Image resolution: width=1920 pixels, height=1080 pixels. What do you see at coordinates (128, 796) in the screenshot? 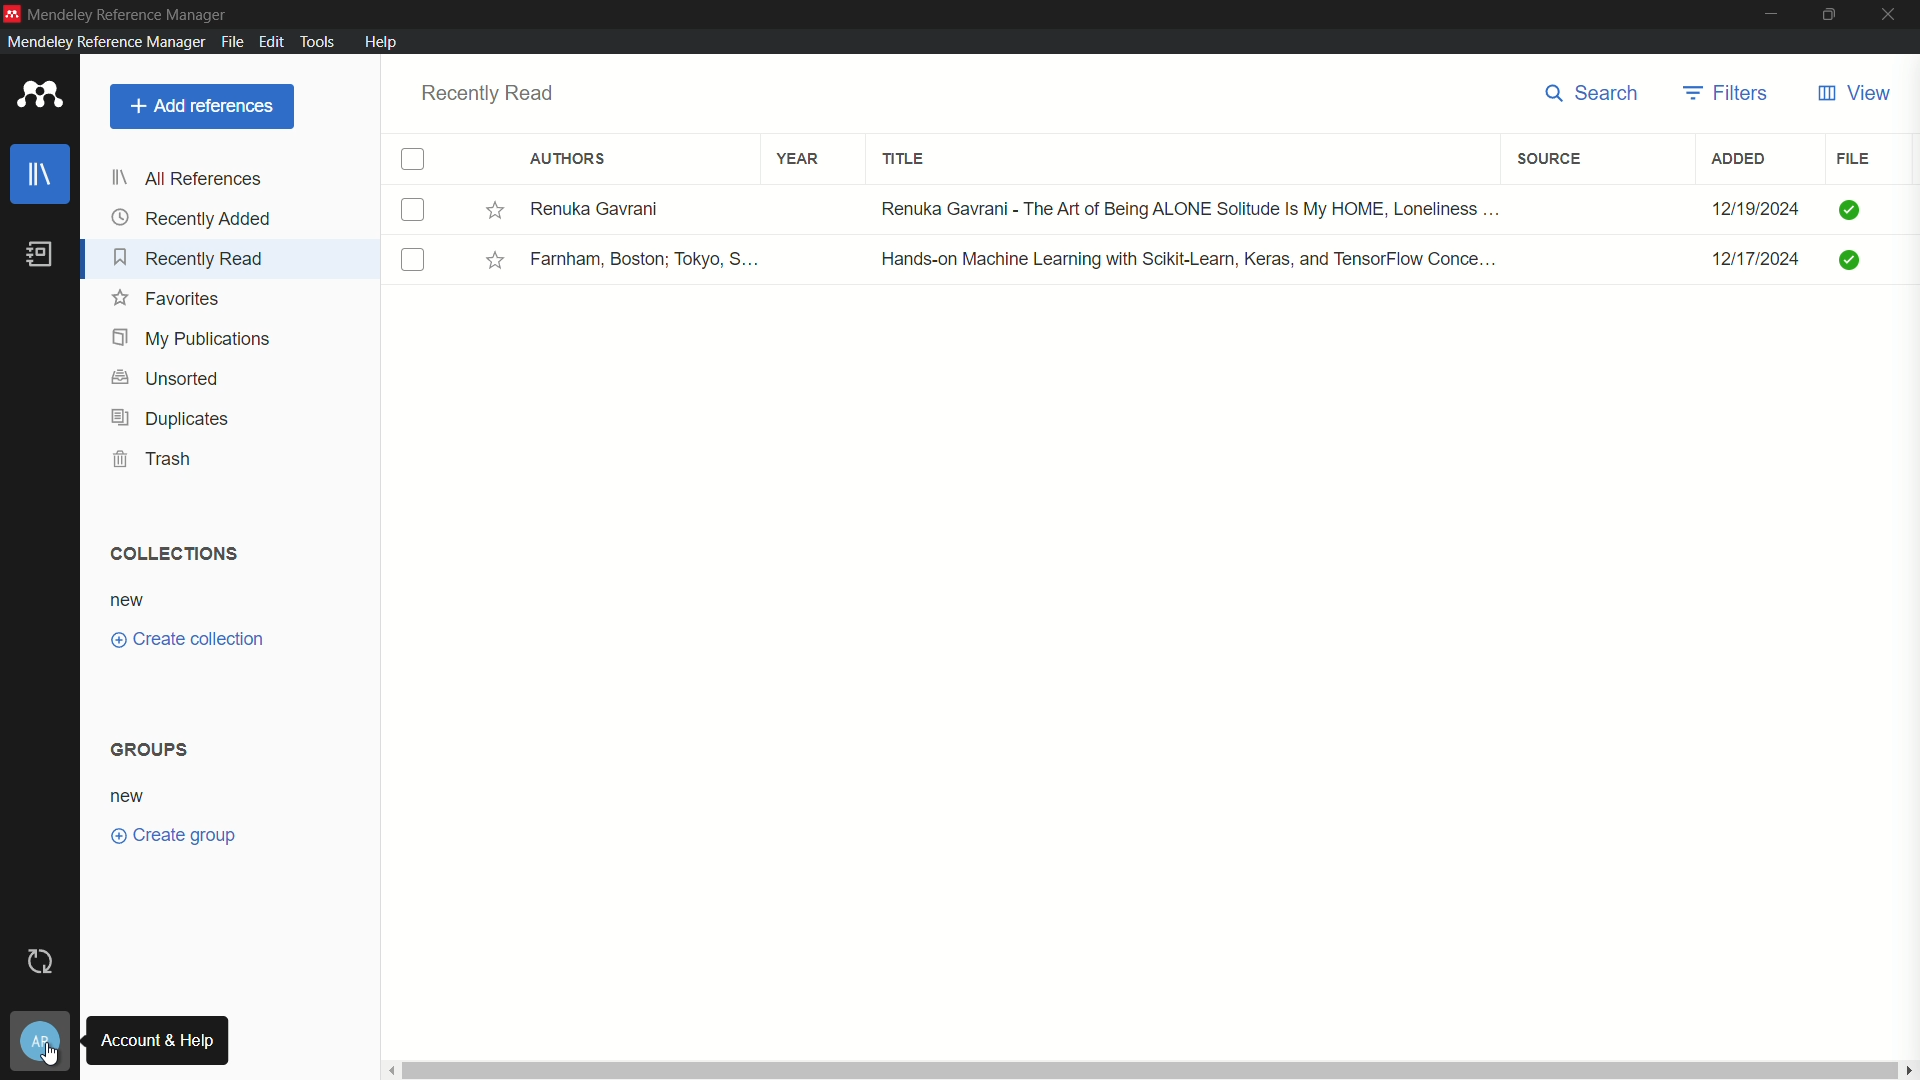
I see `new` at bounding box center [128, 796].